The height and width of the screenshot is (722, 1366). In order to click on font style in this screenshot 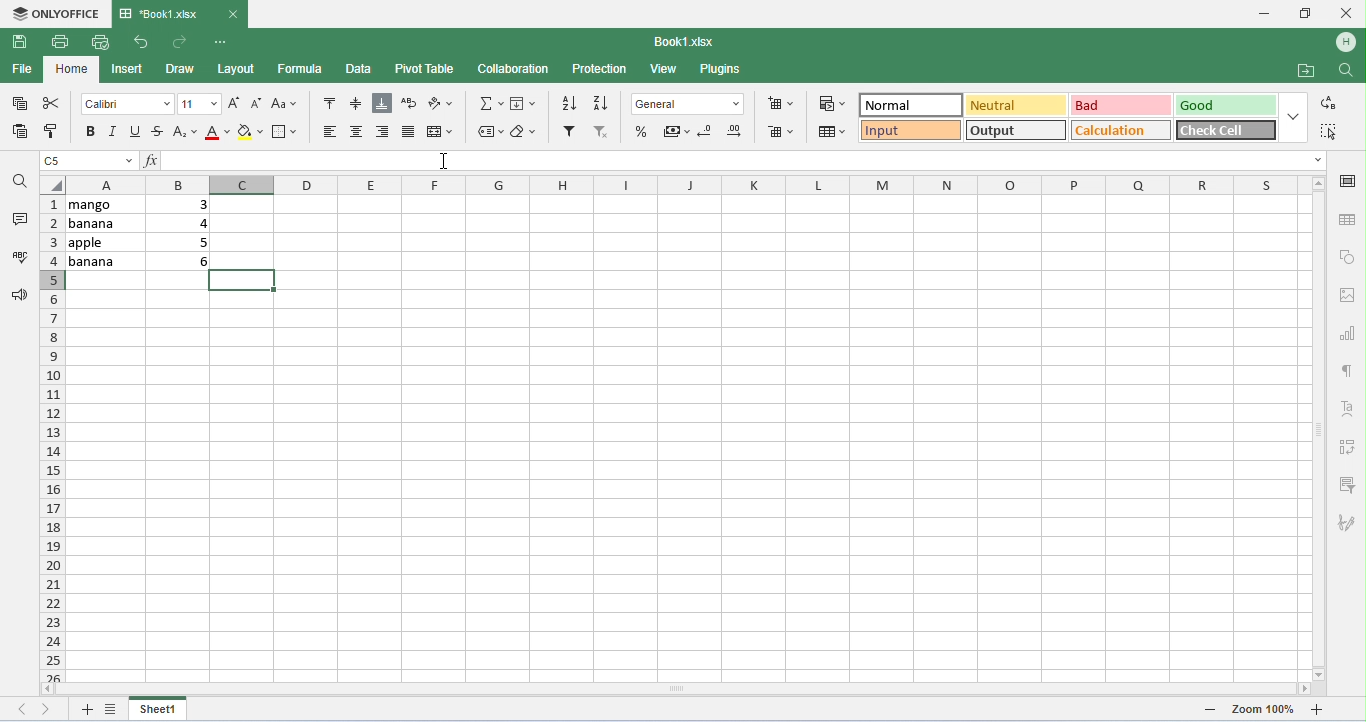, I will do `click(128, 105)`.